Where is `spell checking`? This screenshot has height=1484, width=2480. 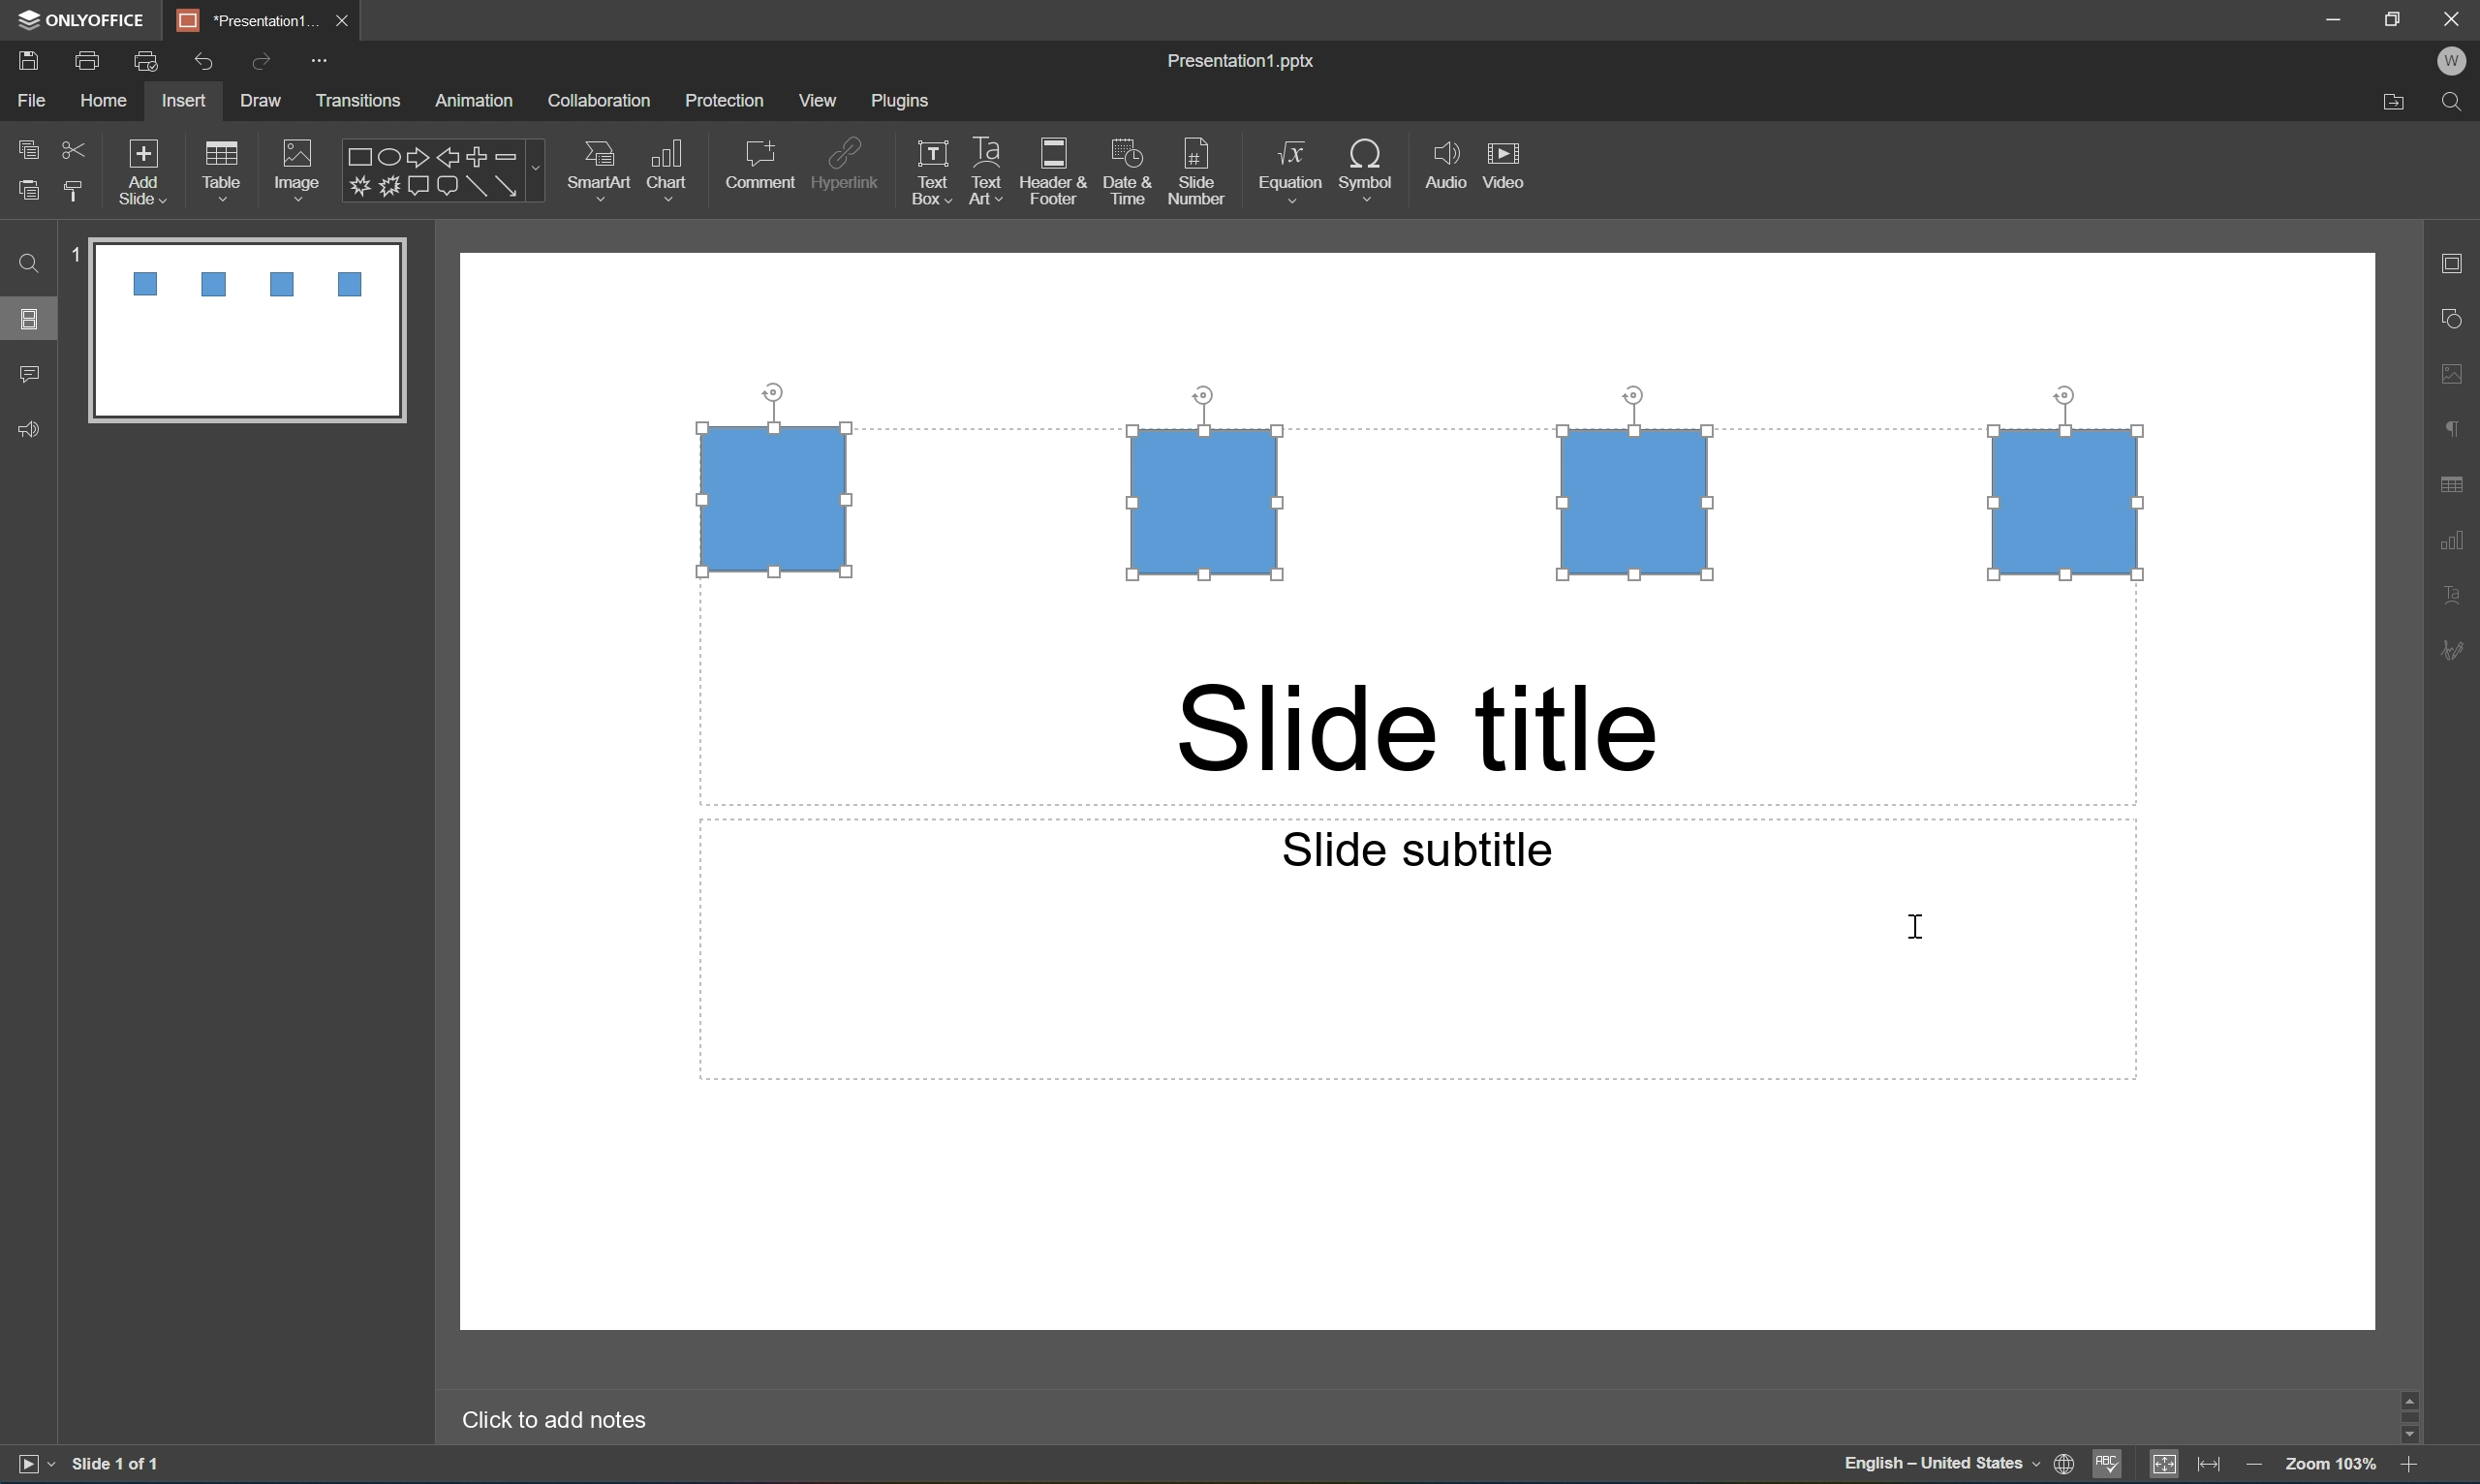
spell checking is located at coordinates (2110, 1466).